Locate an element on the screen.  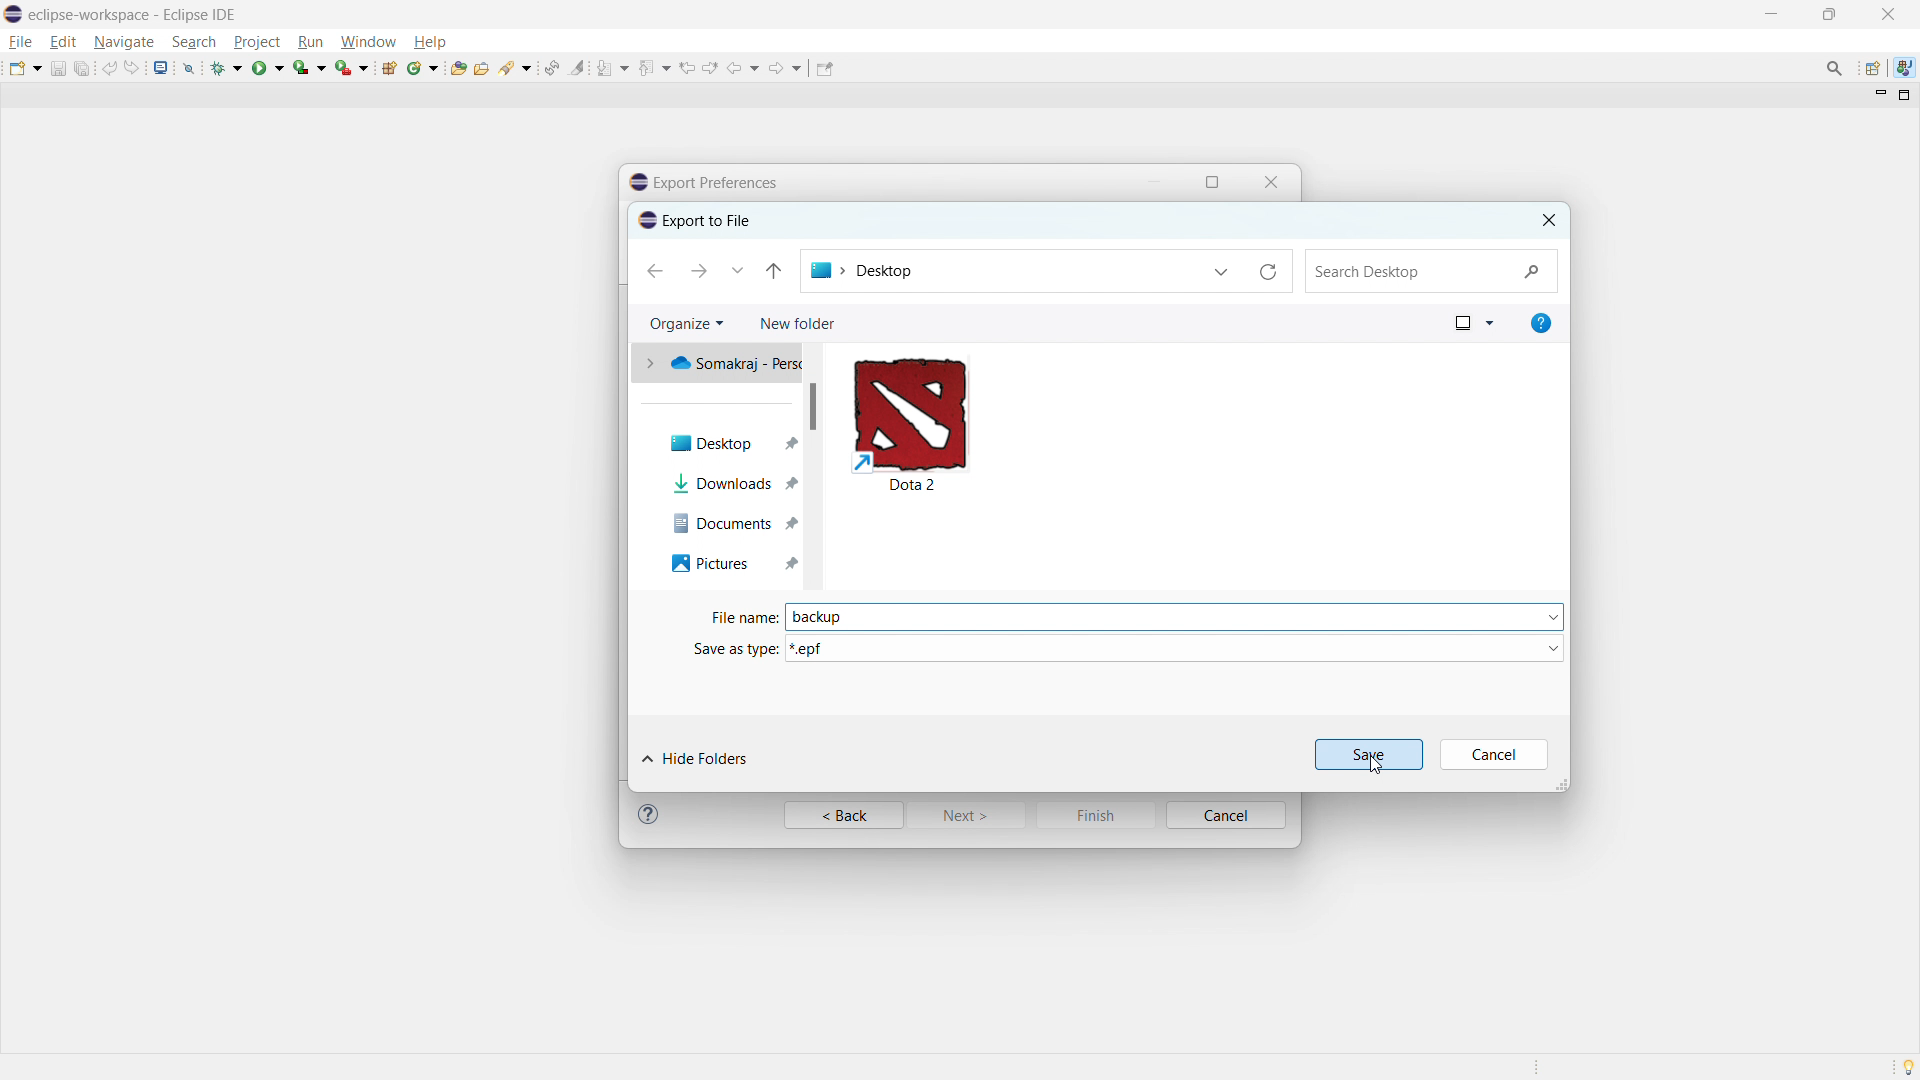
Export Preferences is located at coordinates (707, 220).